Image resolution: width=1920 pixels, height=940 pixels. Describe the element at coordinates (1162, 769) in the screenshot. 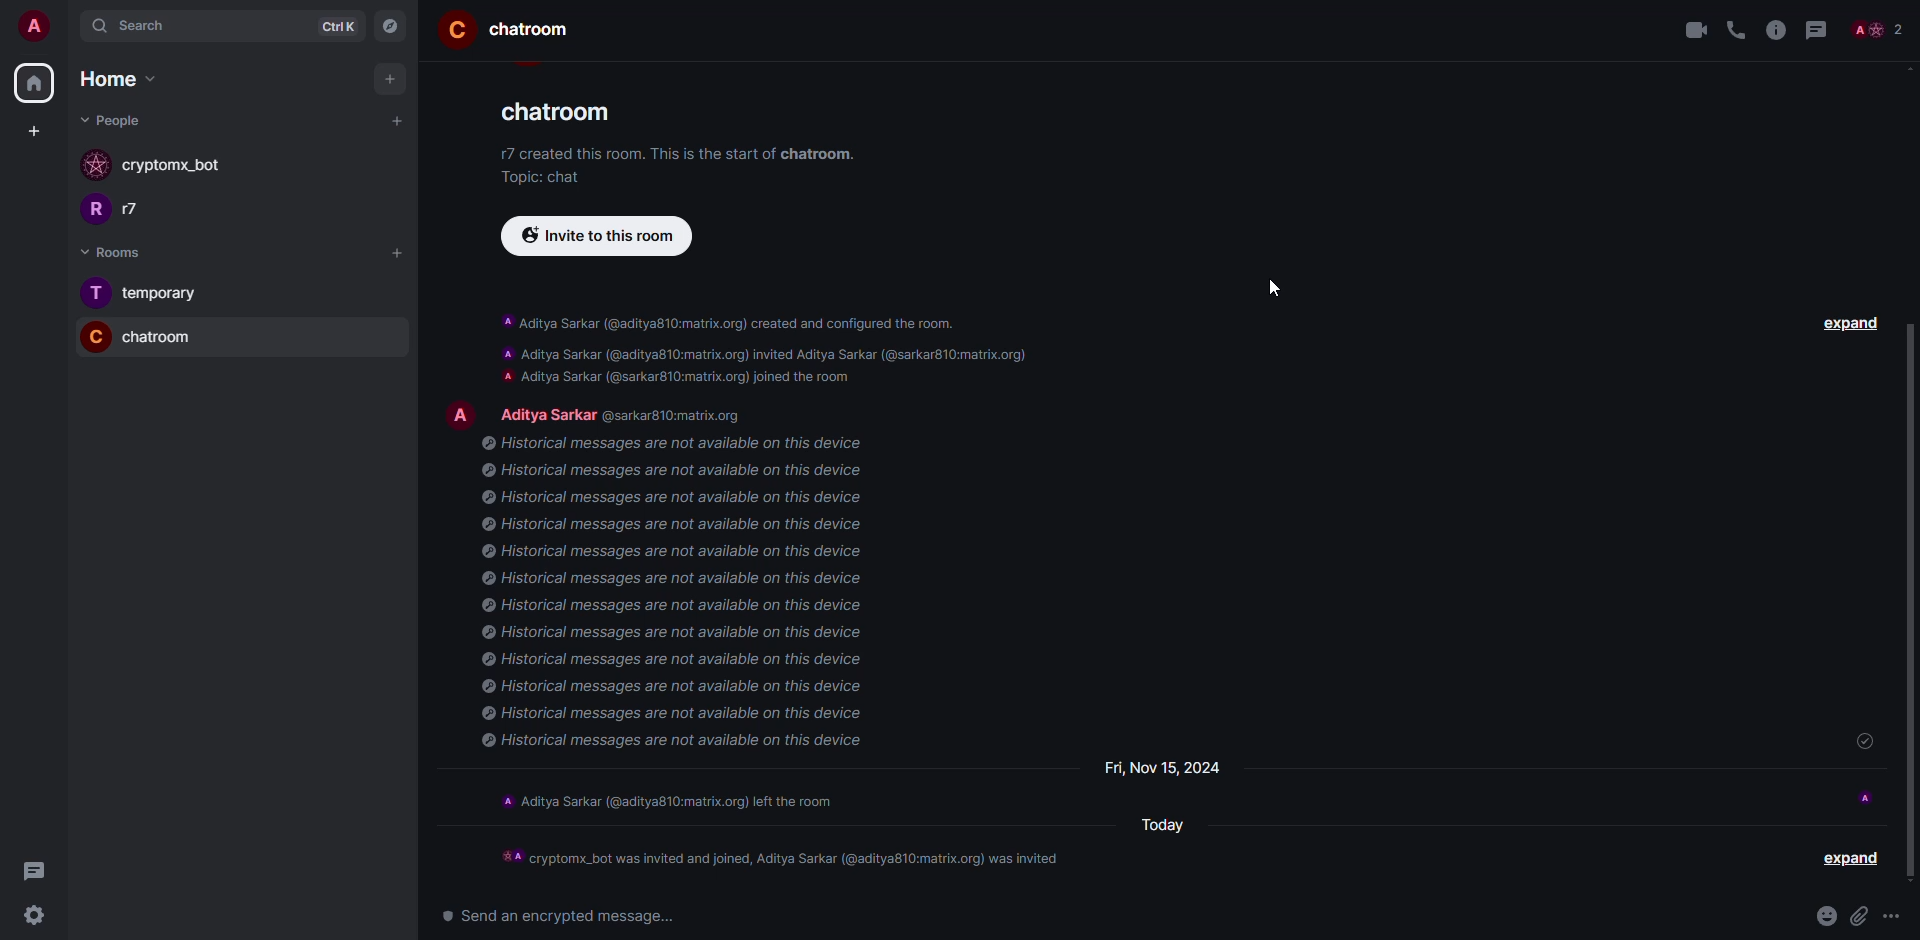

I see `day` at that location.